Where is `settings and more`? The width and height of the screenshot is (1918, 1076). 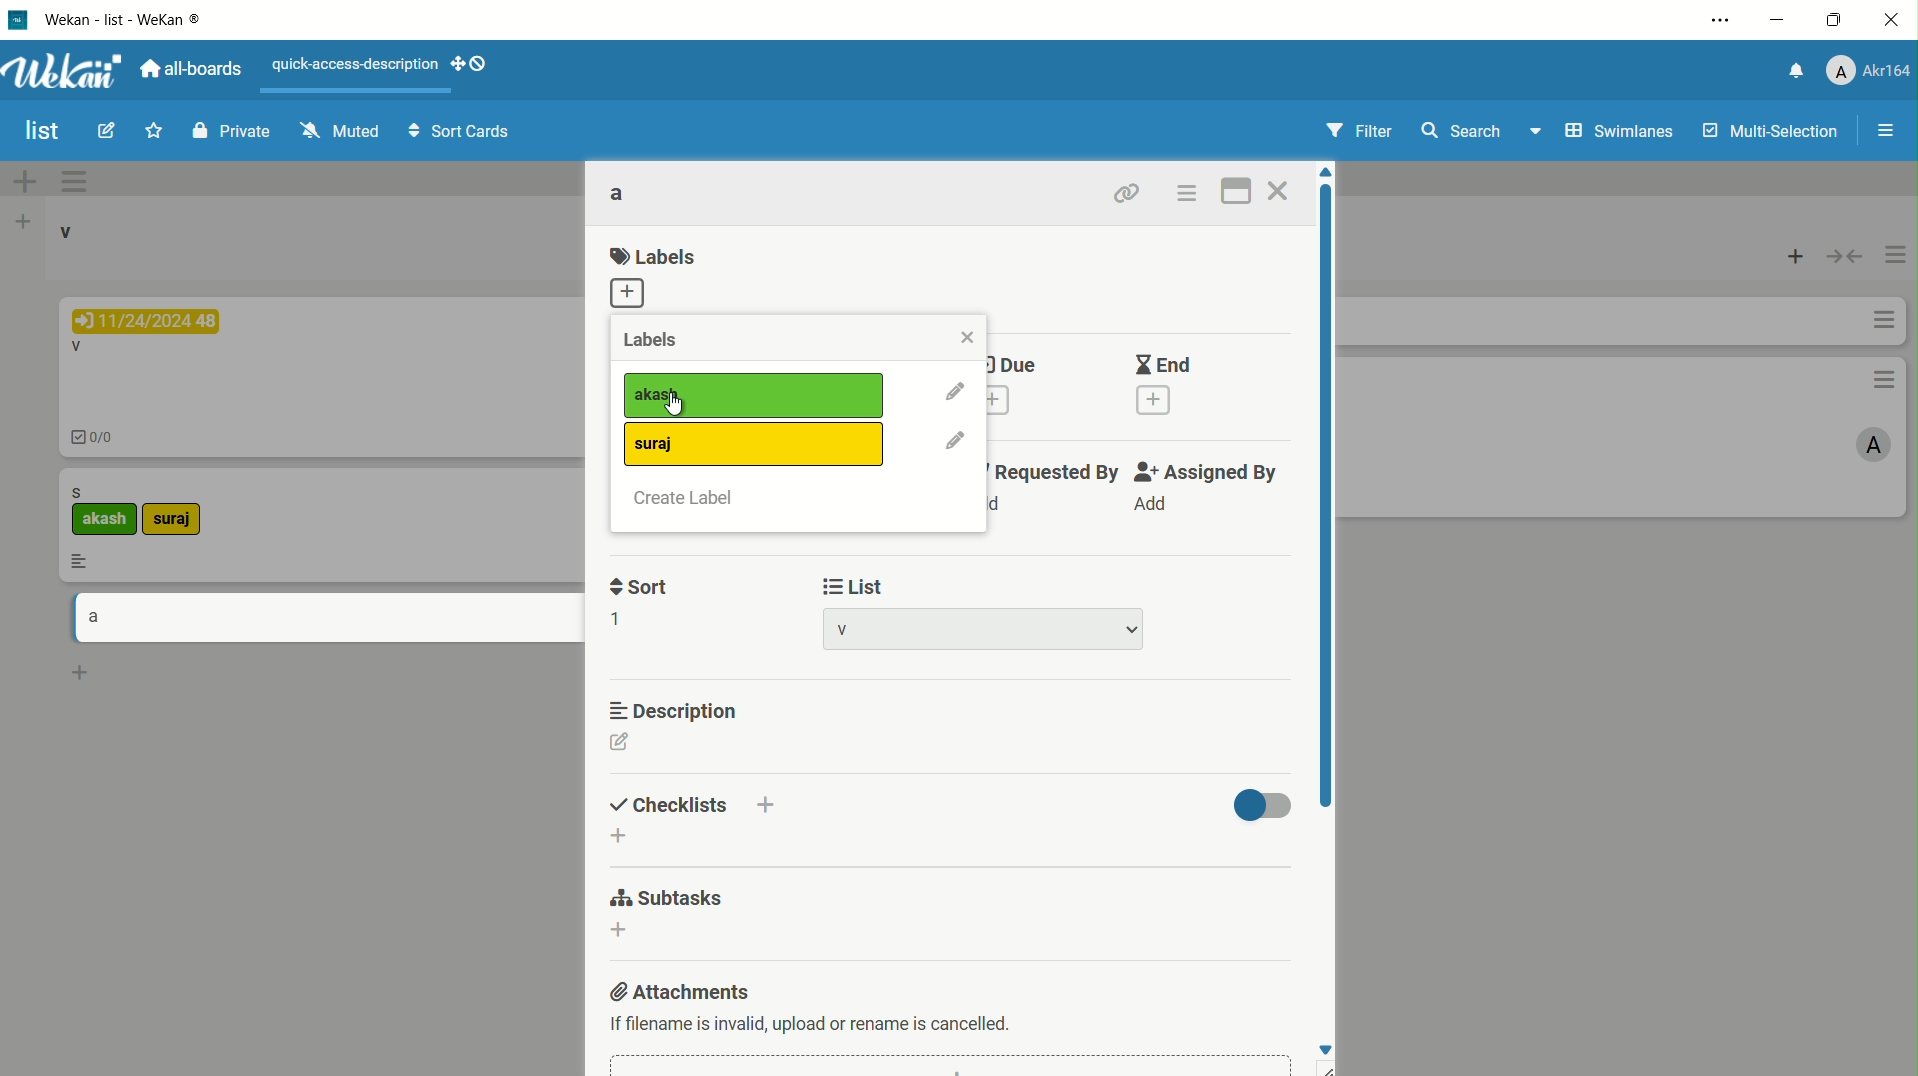
settings and more is located at coordinates (1717, 22).